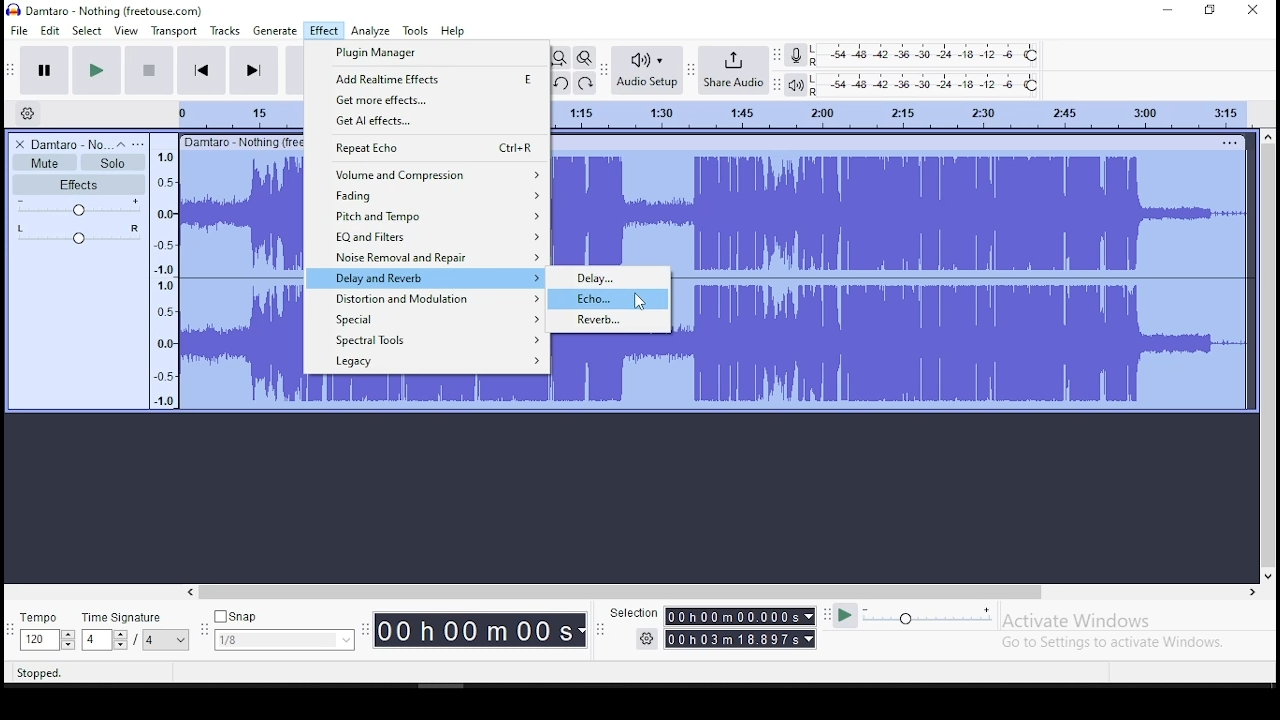 This screenshot has height=720, width=1280. What do you see at coordinates (640, 301) in the screenshot?
I see `Cursor` at bounding box center [640, 301].